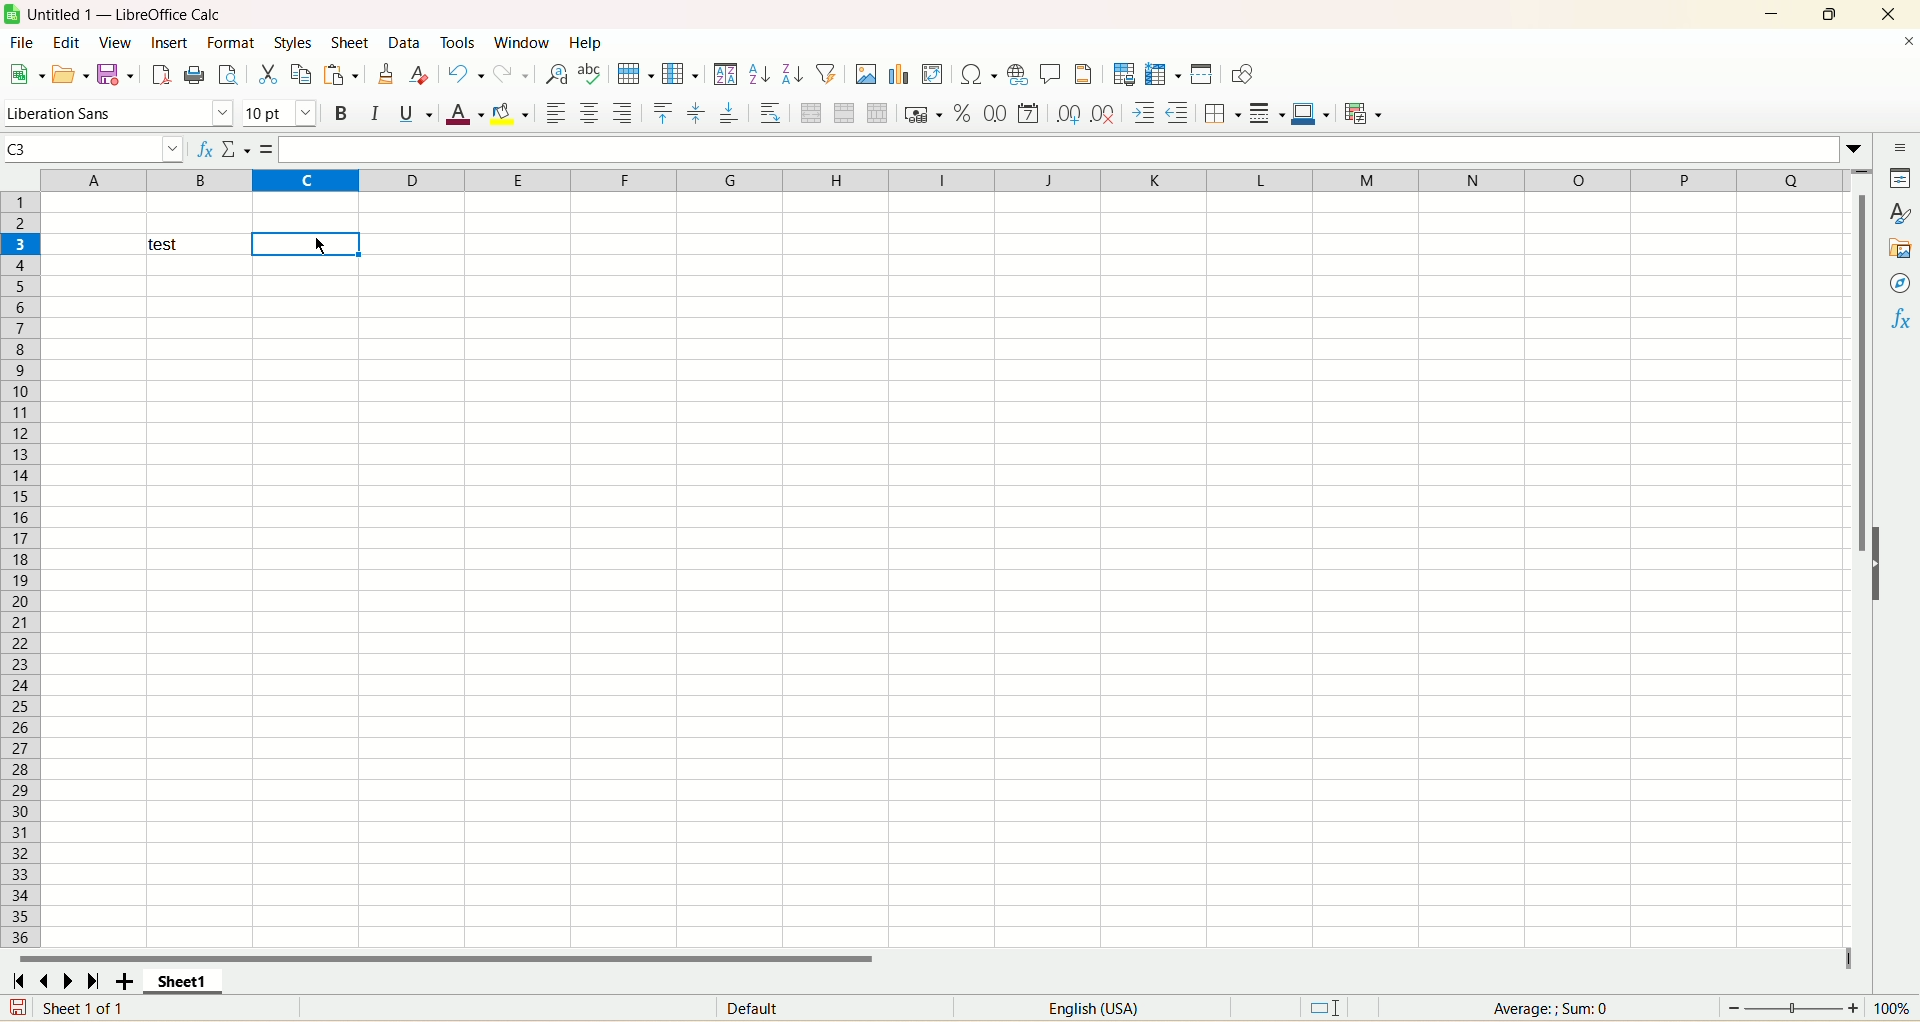 The height and width of the screenshot is (1022, 1920). I want to click on unmerge, so click(878, 113).